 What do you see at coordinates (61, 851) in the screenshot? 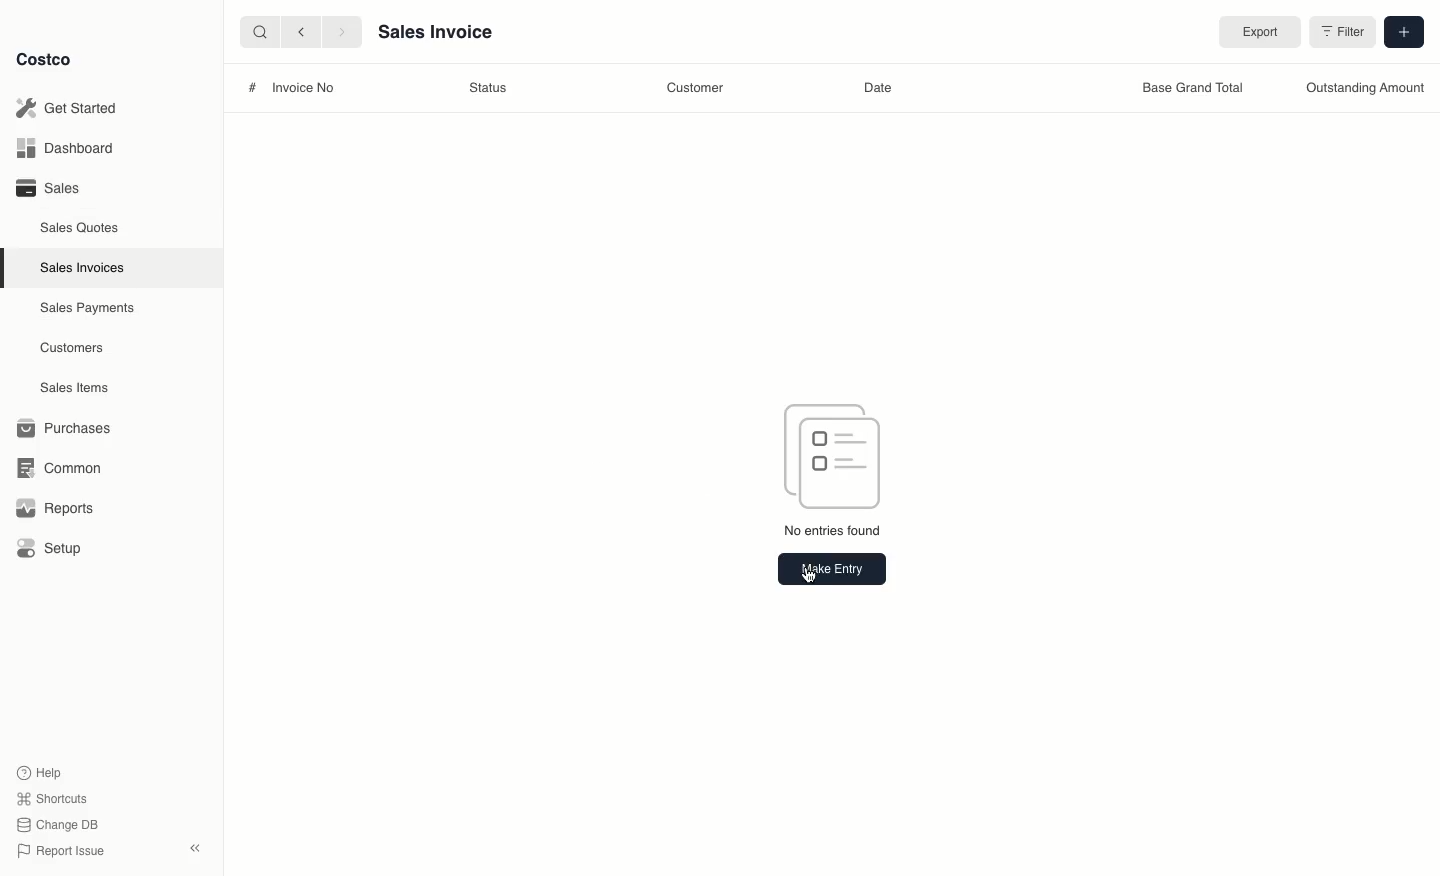
I see `Report Issue` at bounding box center [61, 851].